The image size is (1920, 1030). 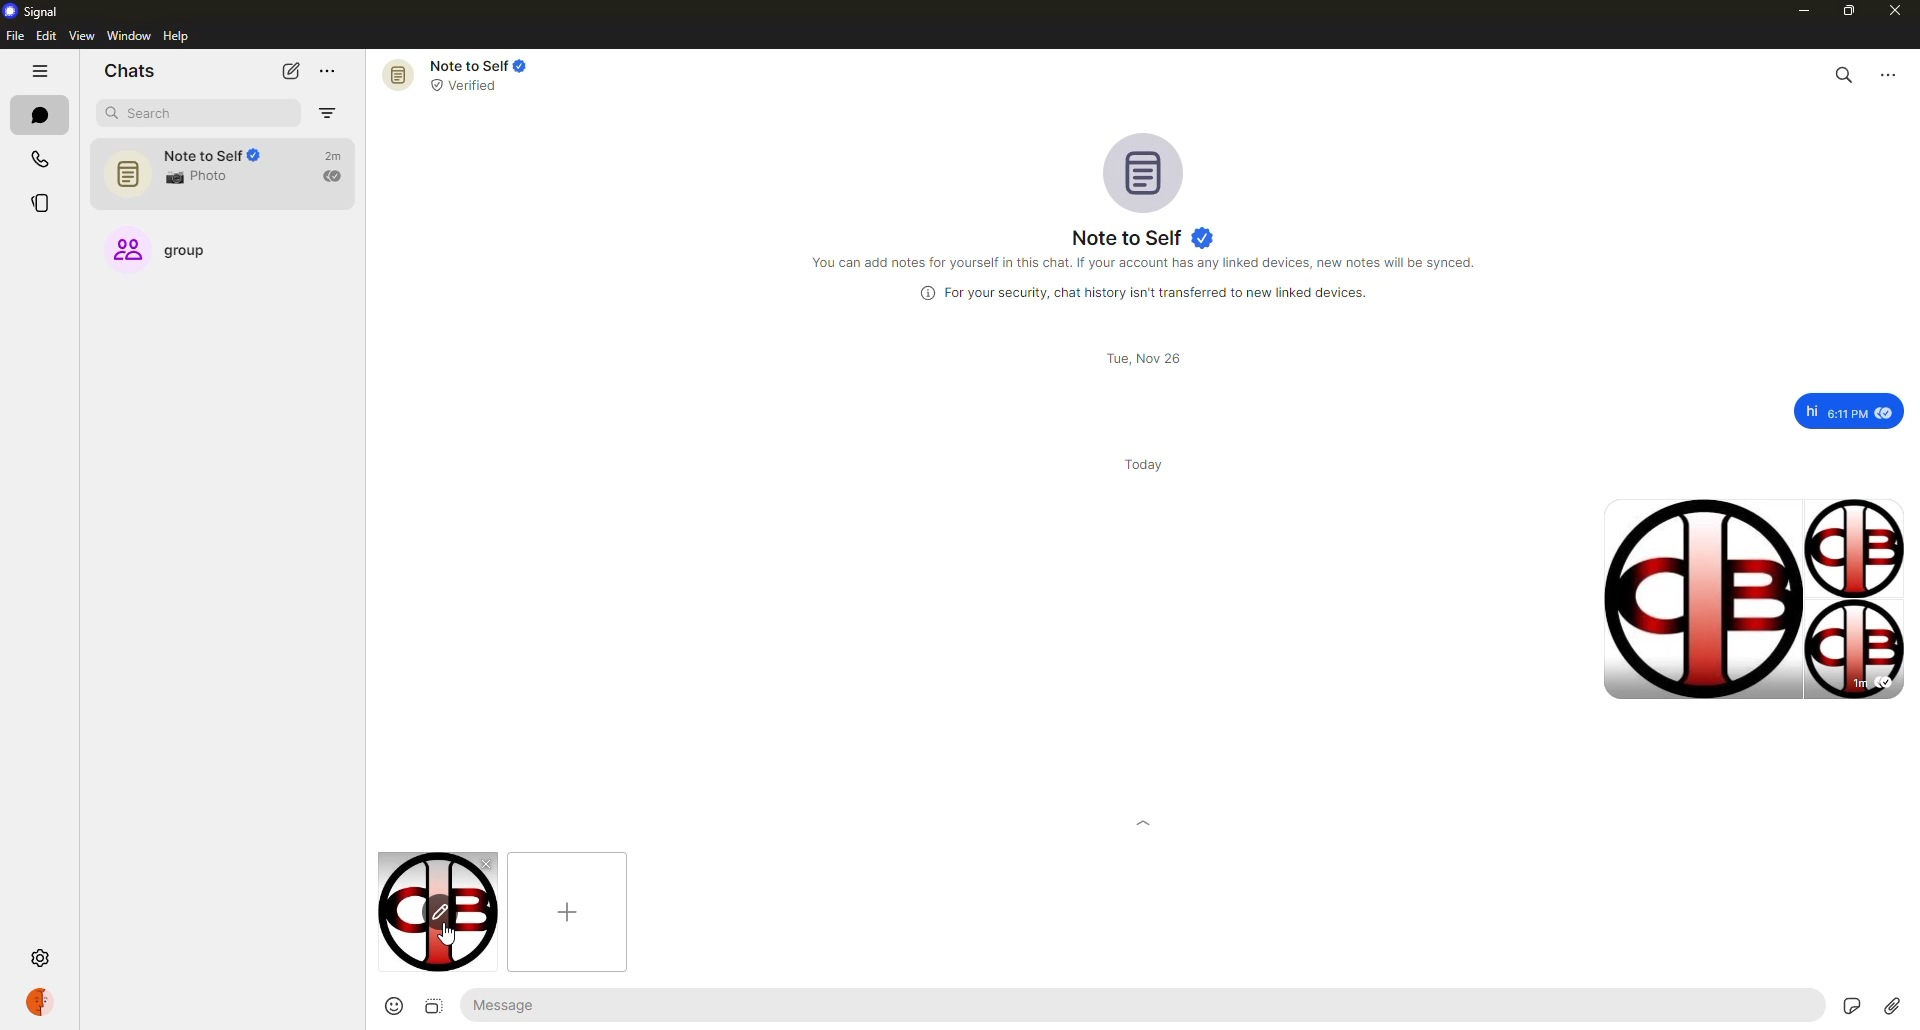 I want to click on minimize, so click(x=1796, y=10).